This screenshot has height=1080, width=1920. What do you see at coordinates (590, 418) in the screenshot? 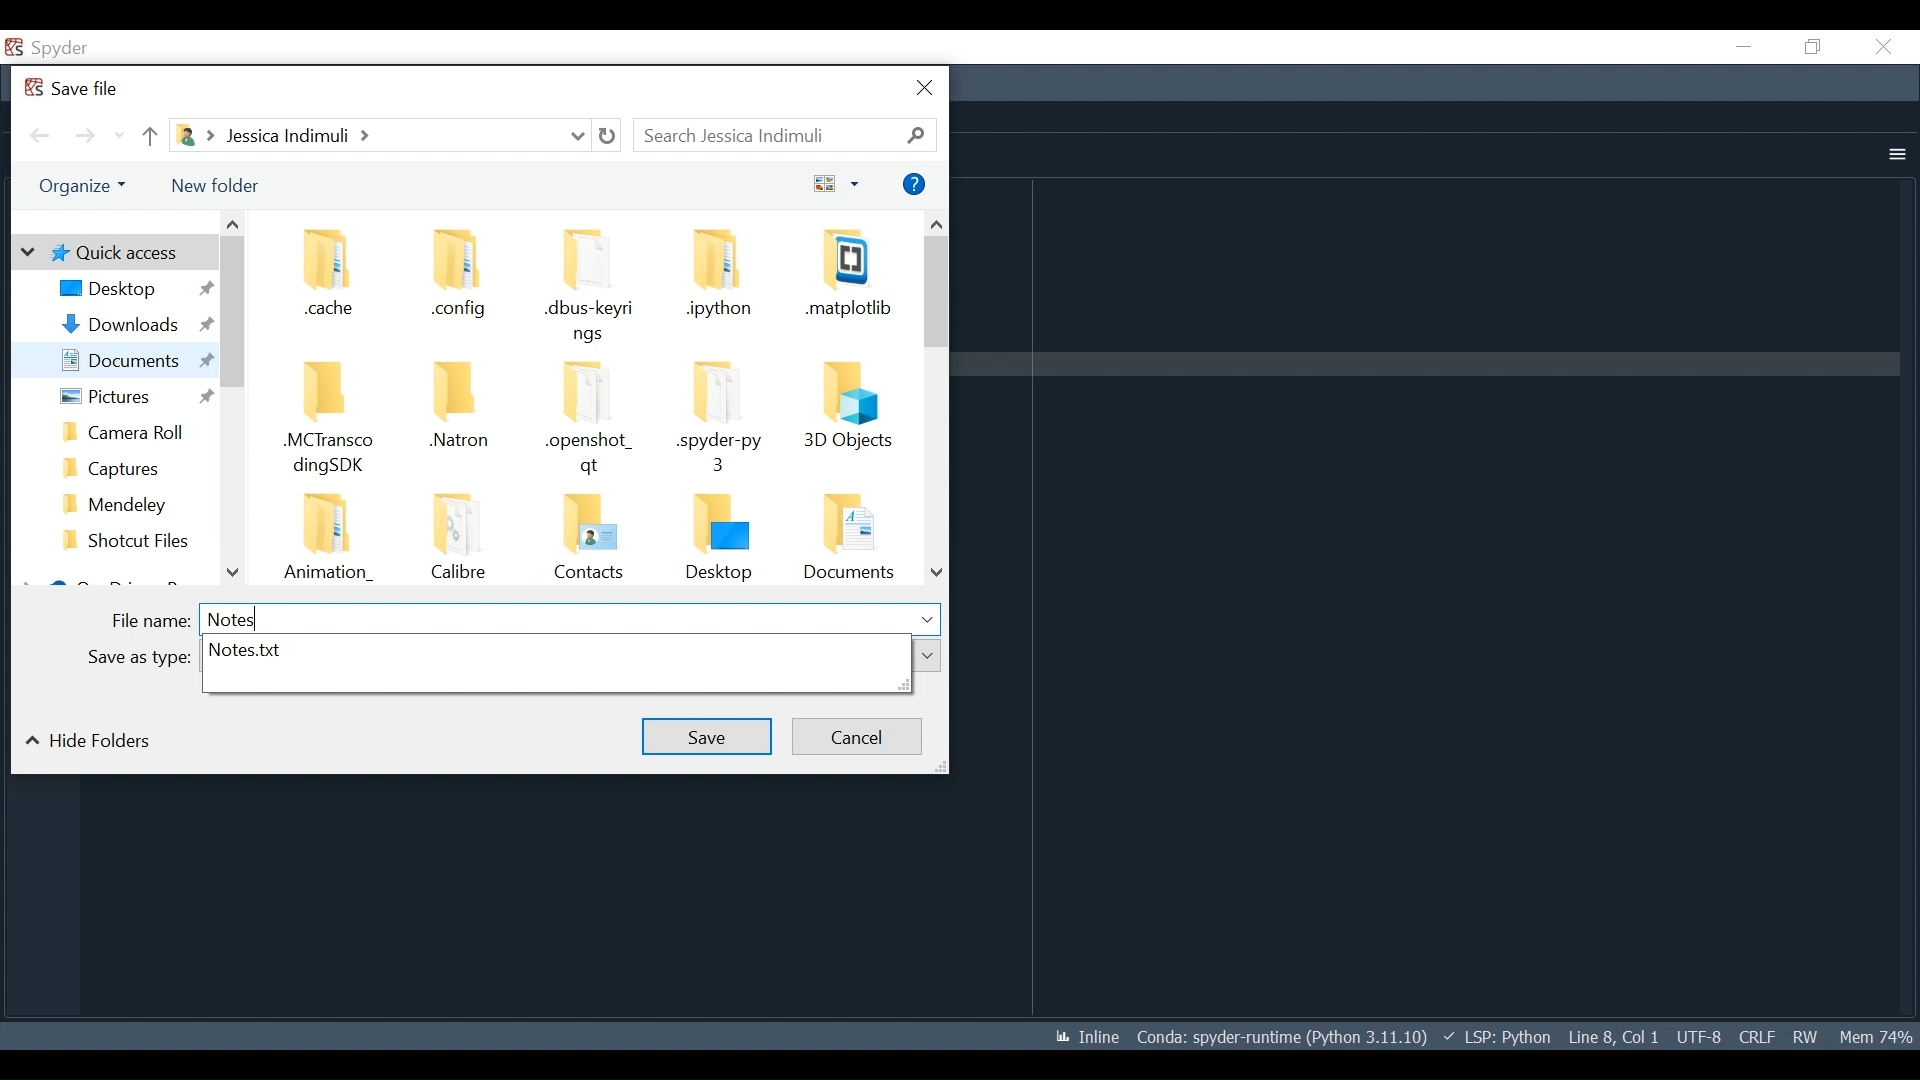
I see `Folder` at bounding box center [590, 418].